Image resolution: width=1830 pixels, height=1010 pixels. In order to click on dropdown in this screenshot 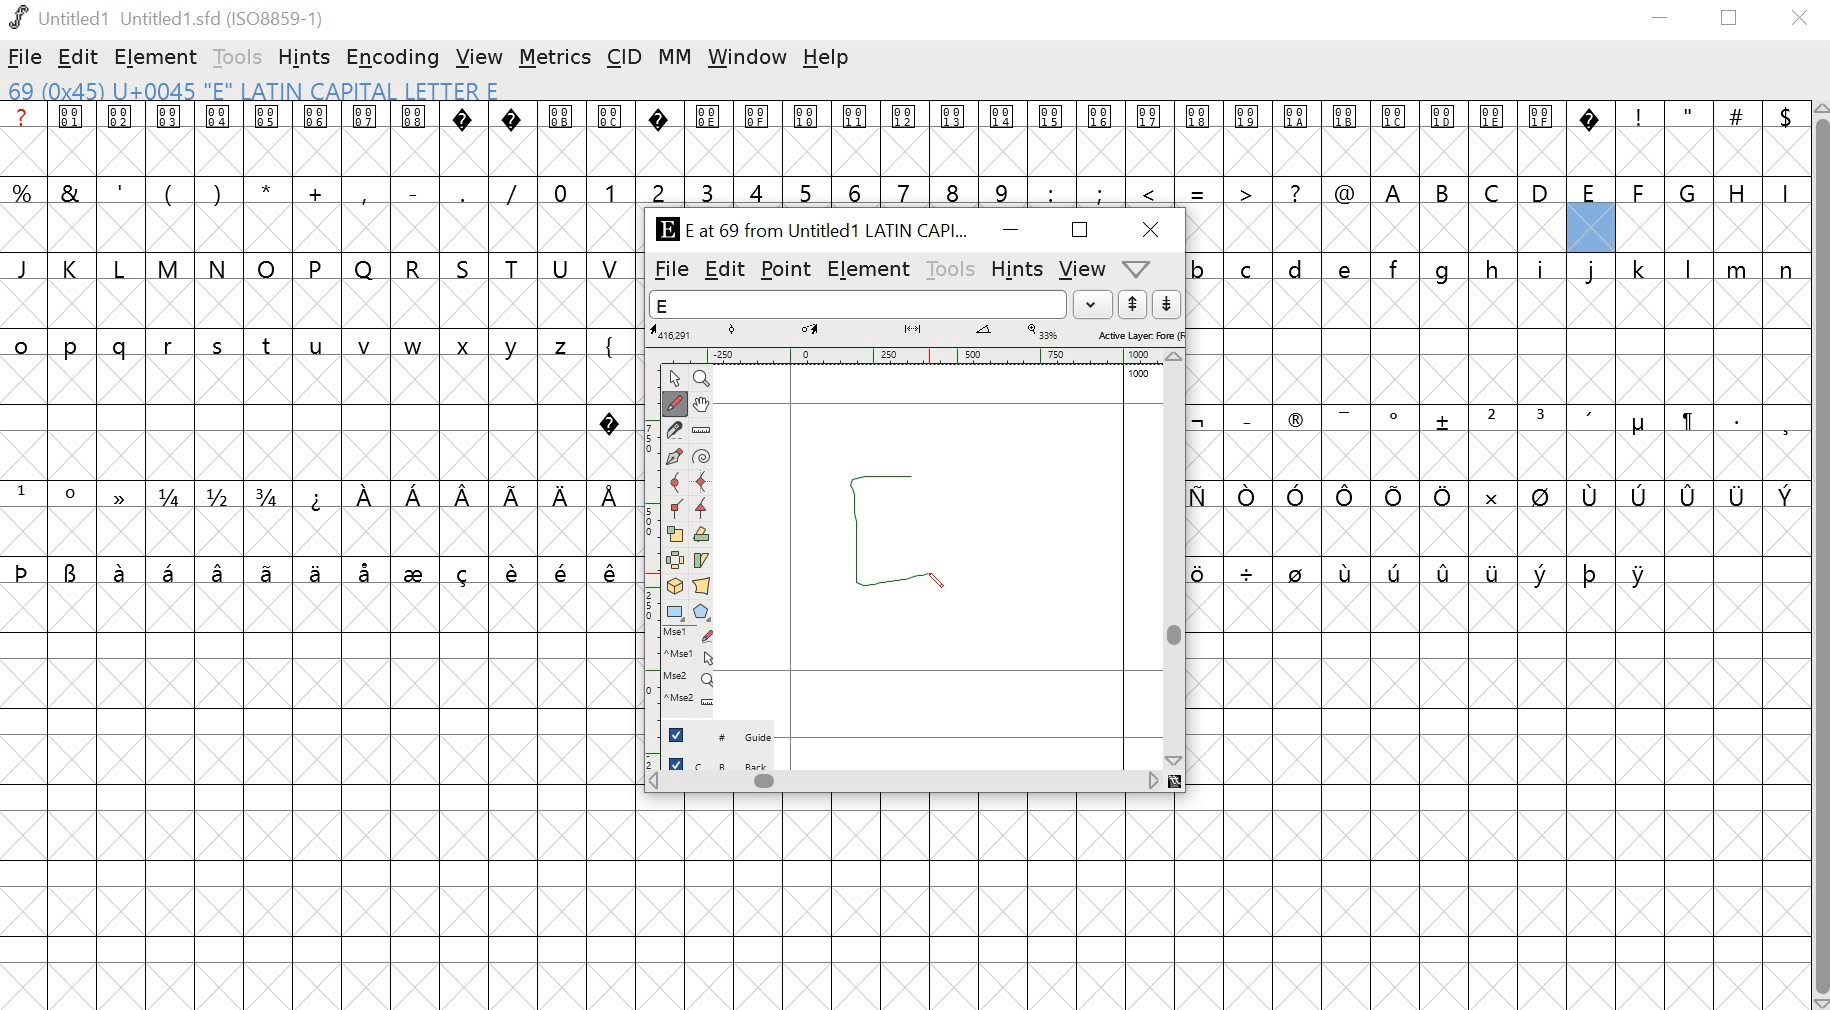, I will do `click(1094, 304)`.